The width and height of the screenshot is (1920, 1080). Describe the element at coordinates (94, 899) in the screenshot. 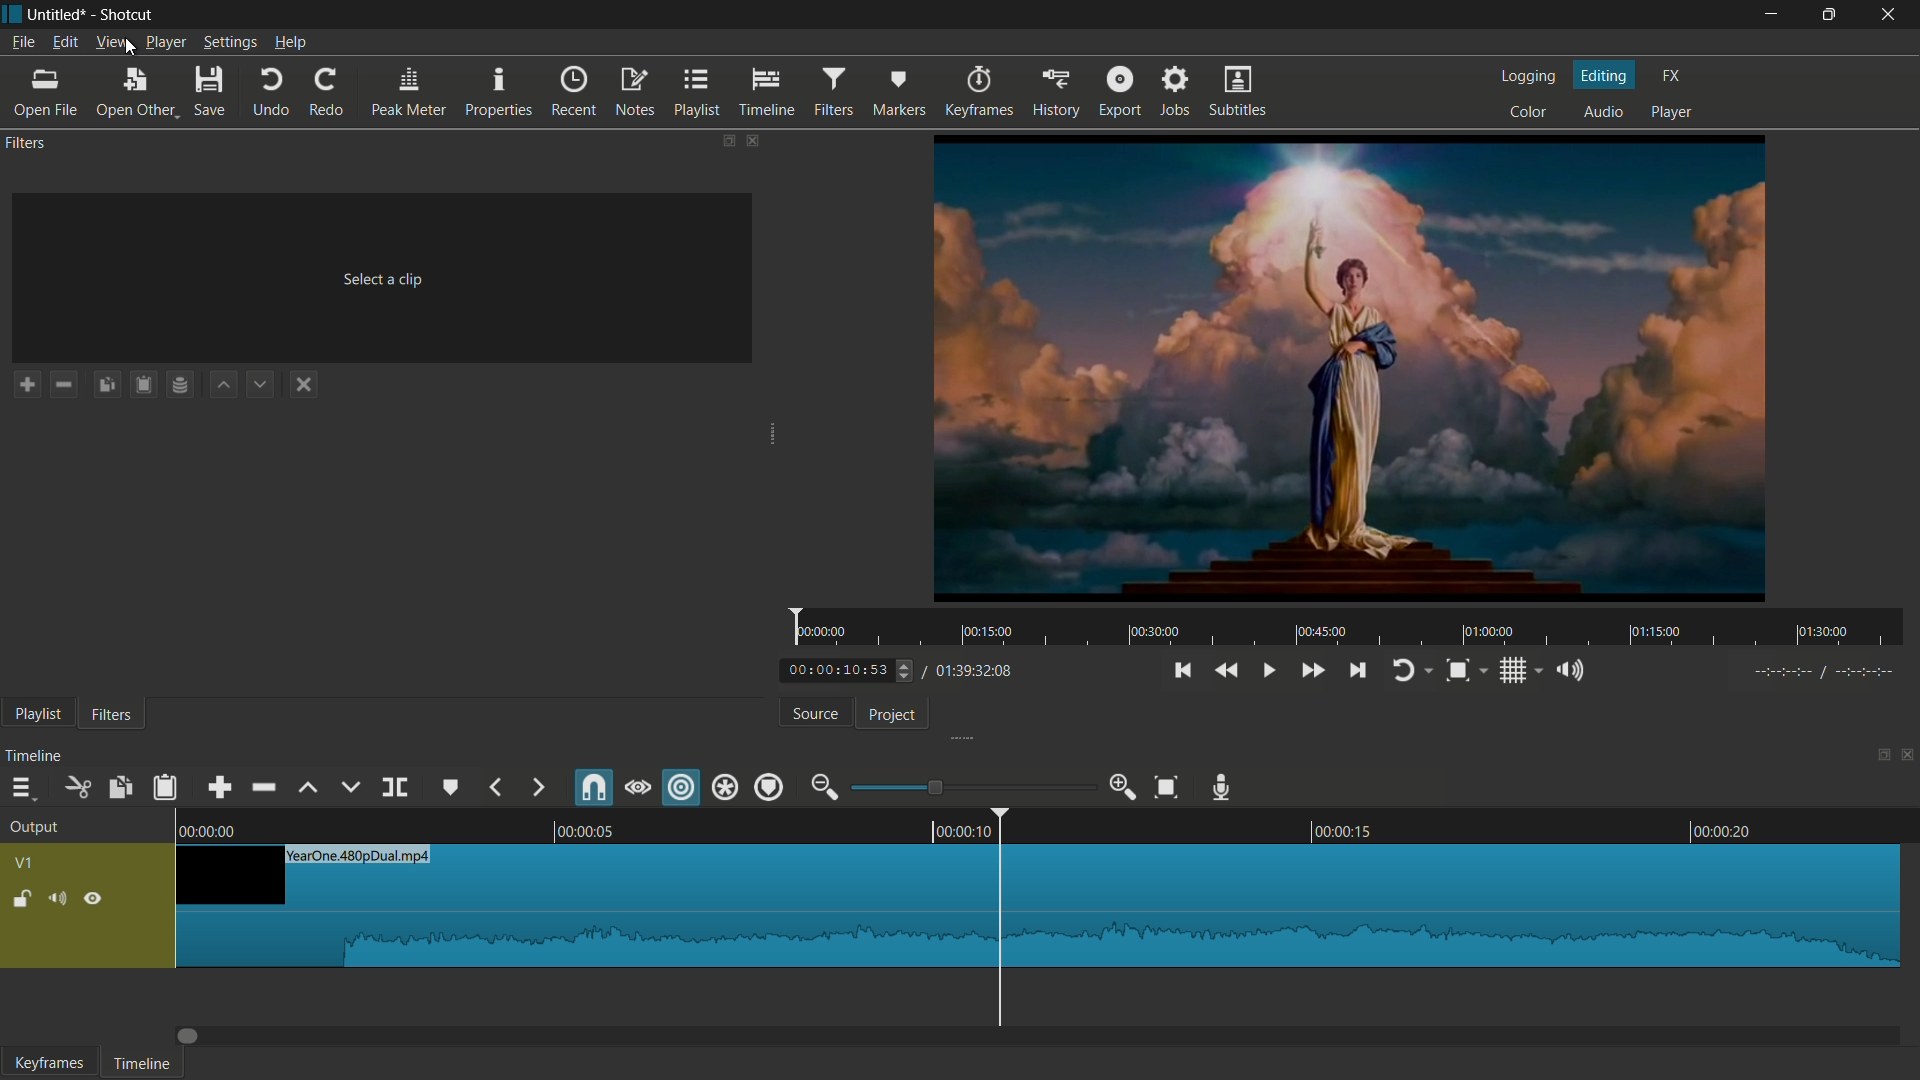

I see `hide` at that location.